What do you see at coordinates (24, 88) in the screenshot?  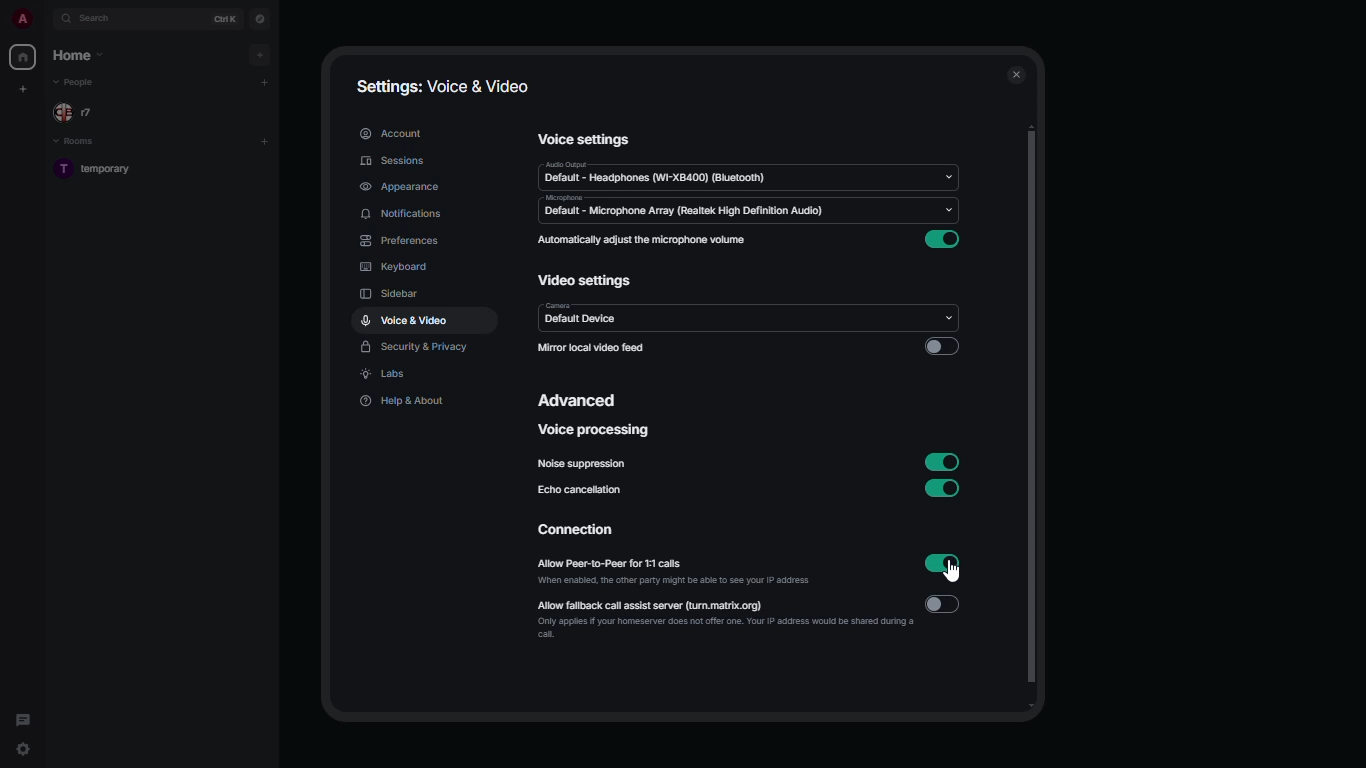 I see `create new space` at bounding box center [24, 88].